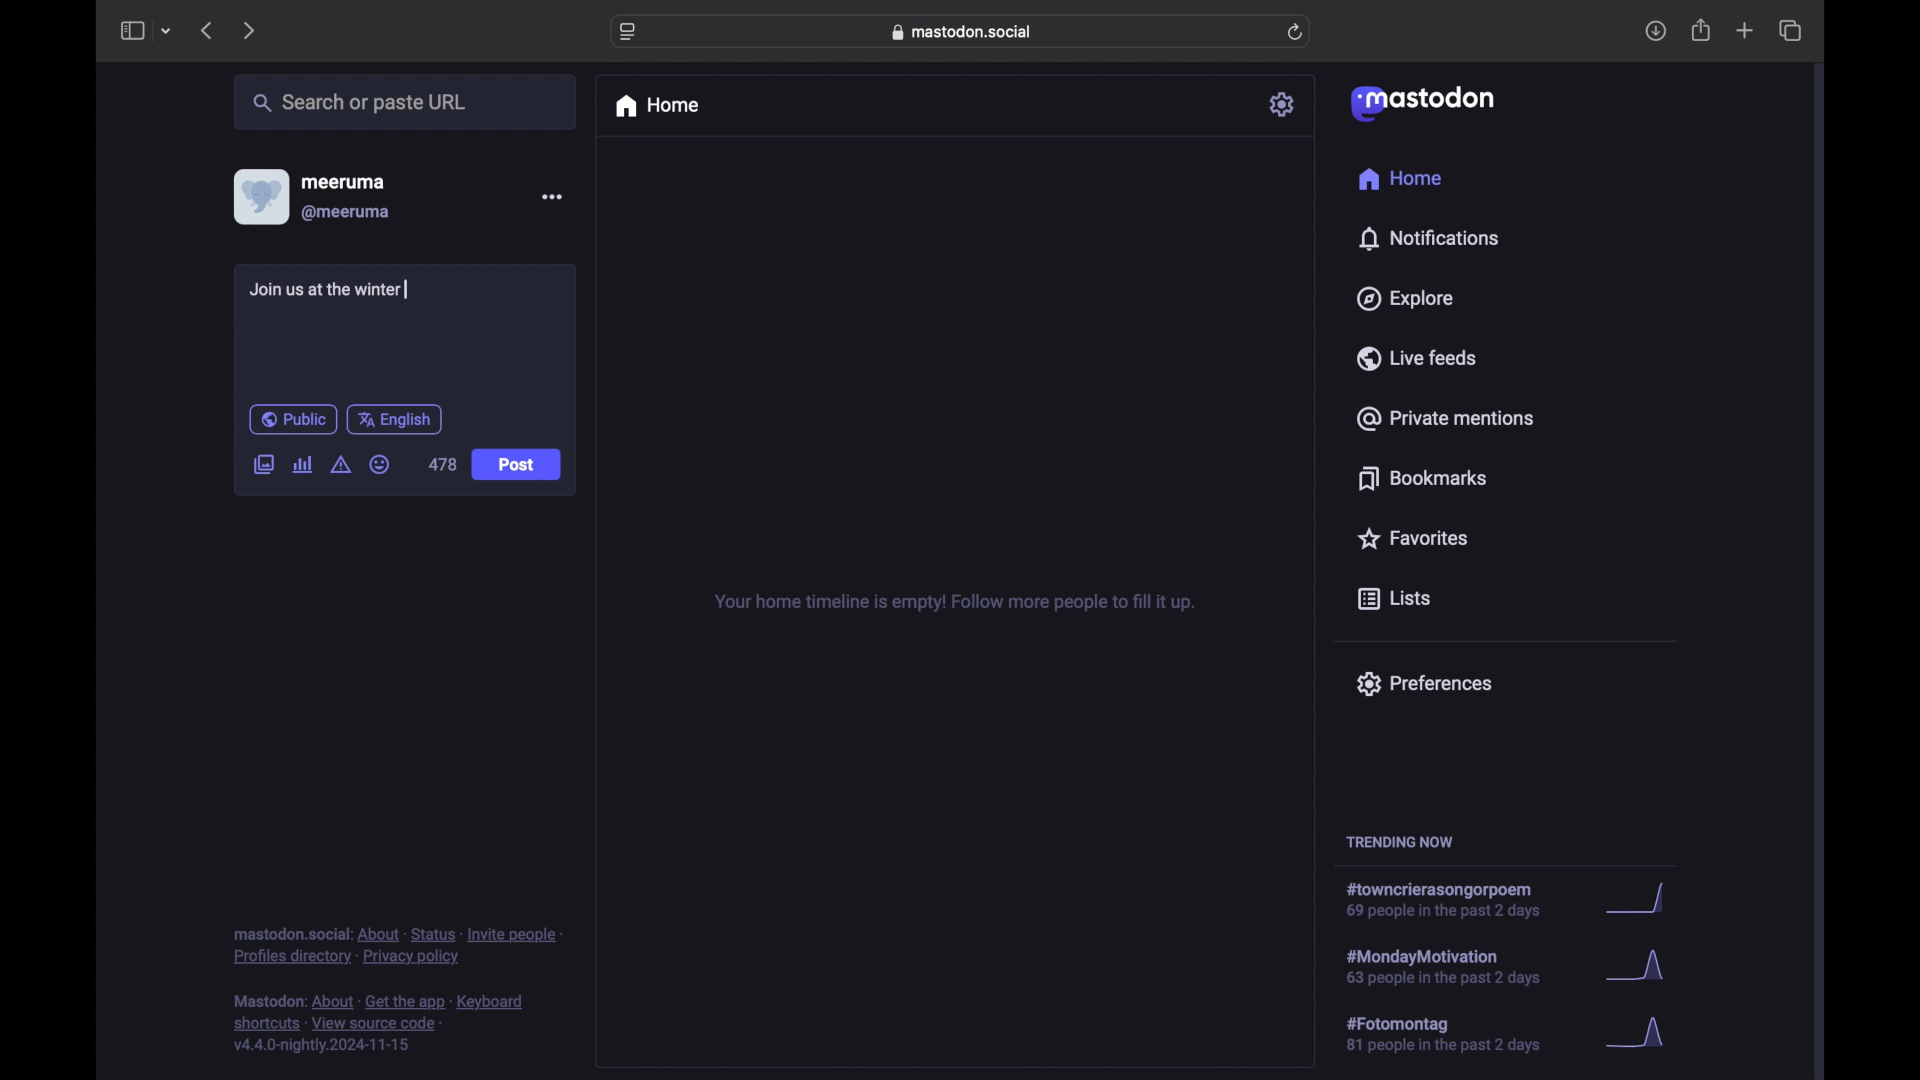 This screenshot has height=1080, width=1920. I want to click on next, so click(251, 30).